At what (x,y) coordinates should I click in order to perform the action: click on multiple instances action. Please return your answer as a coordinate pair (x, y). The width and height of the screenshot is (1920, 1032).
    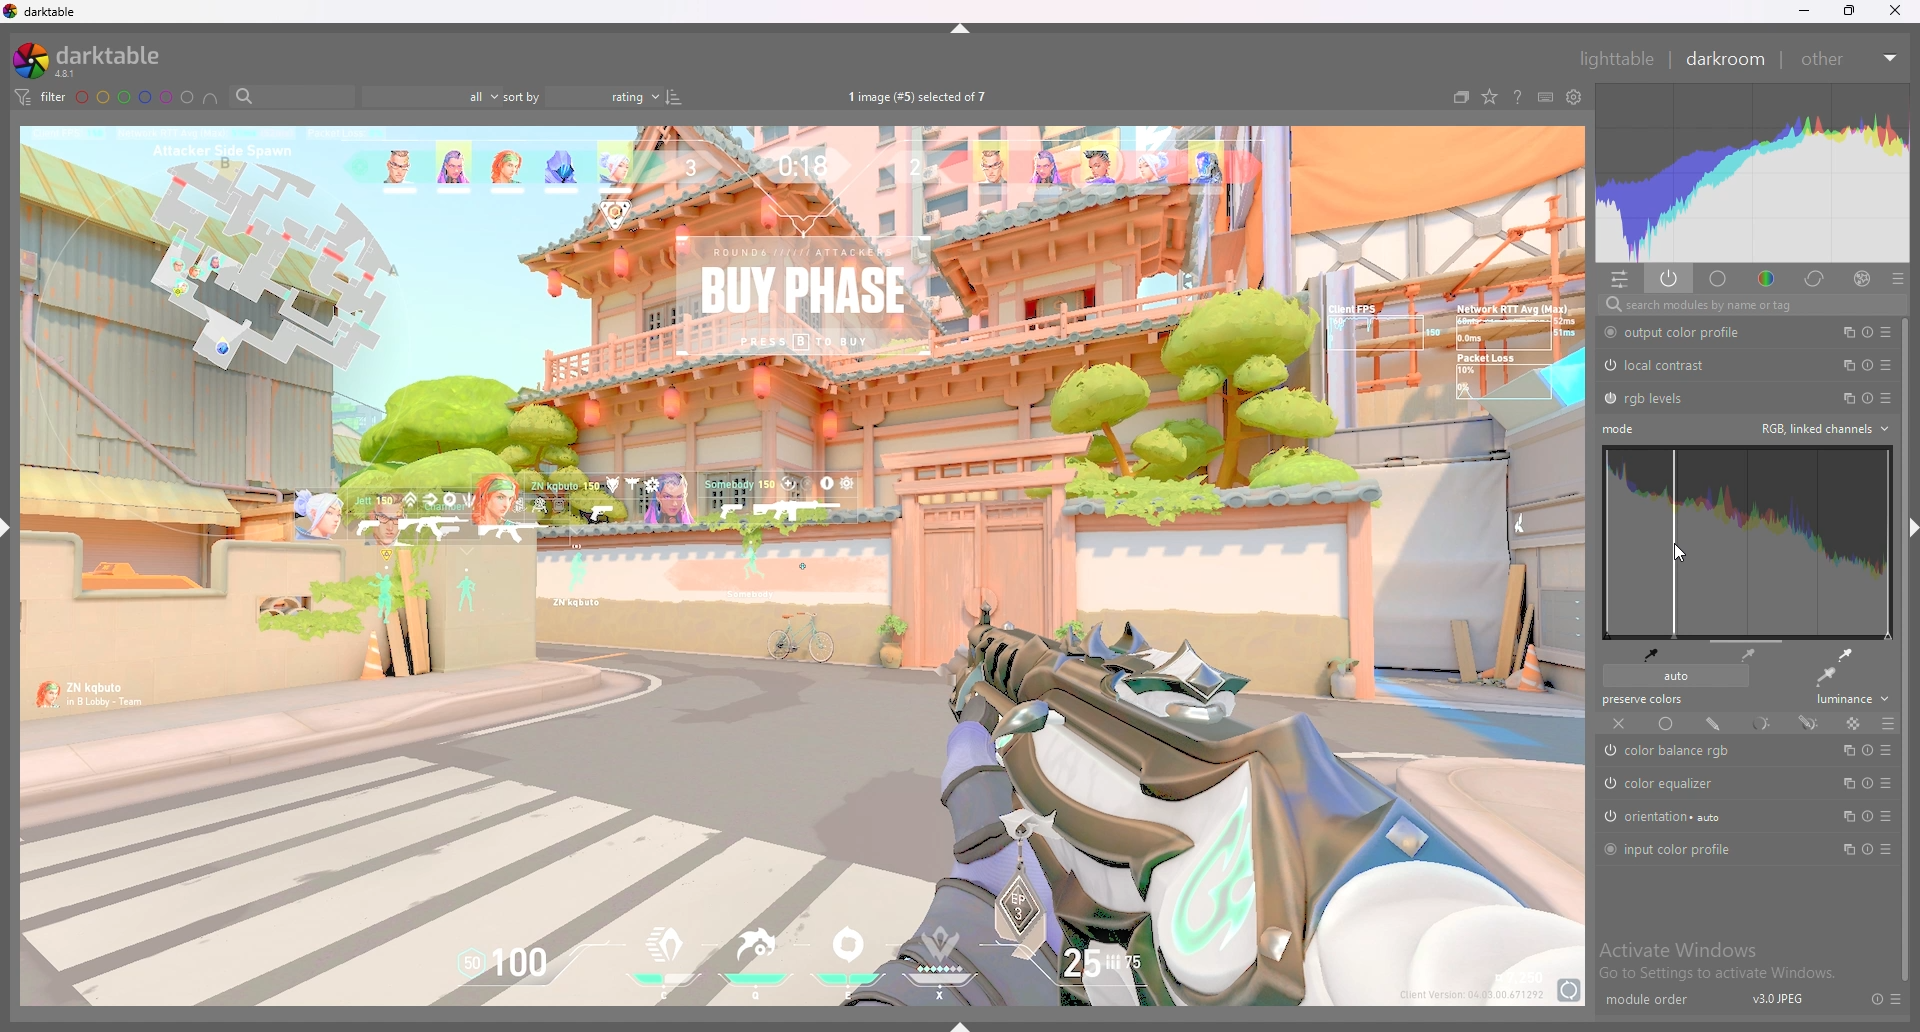
    Looking at the image, I should click on (1848, 750).